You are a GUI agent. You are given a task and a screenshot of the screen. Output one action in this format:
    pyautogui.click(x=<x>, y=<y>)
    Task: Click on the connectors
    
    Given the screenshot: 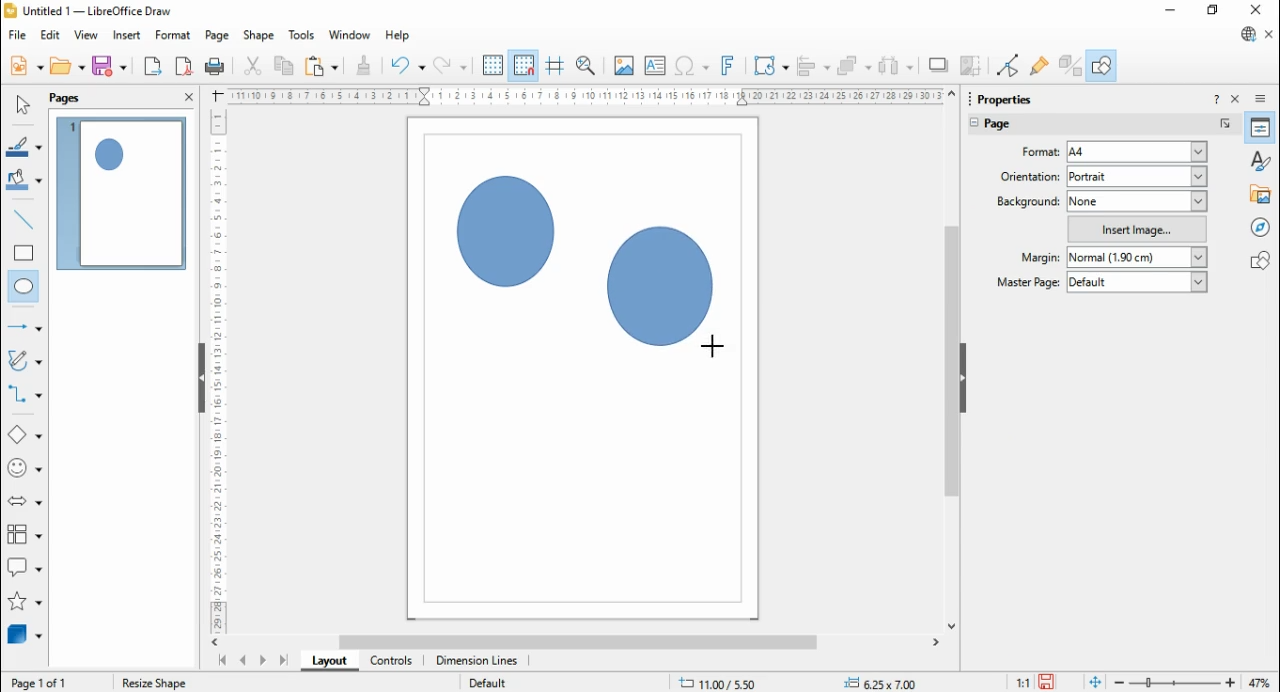 What is the action you would take?
    pyautogui.click(x=25, y=394)
    